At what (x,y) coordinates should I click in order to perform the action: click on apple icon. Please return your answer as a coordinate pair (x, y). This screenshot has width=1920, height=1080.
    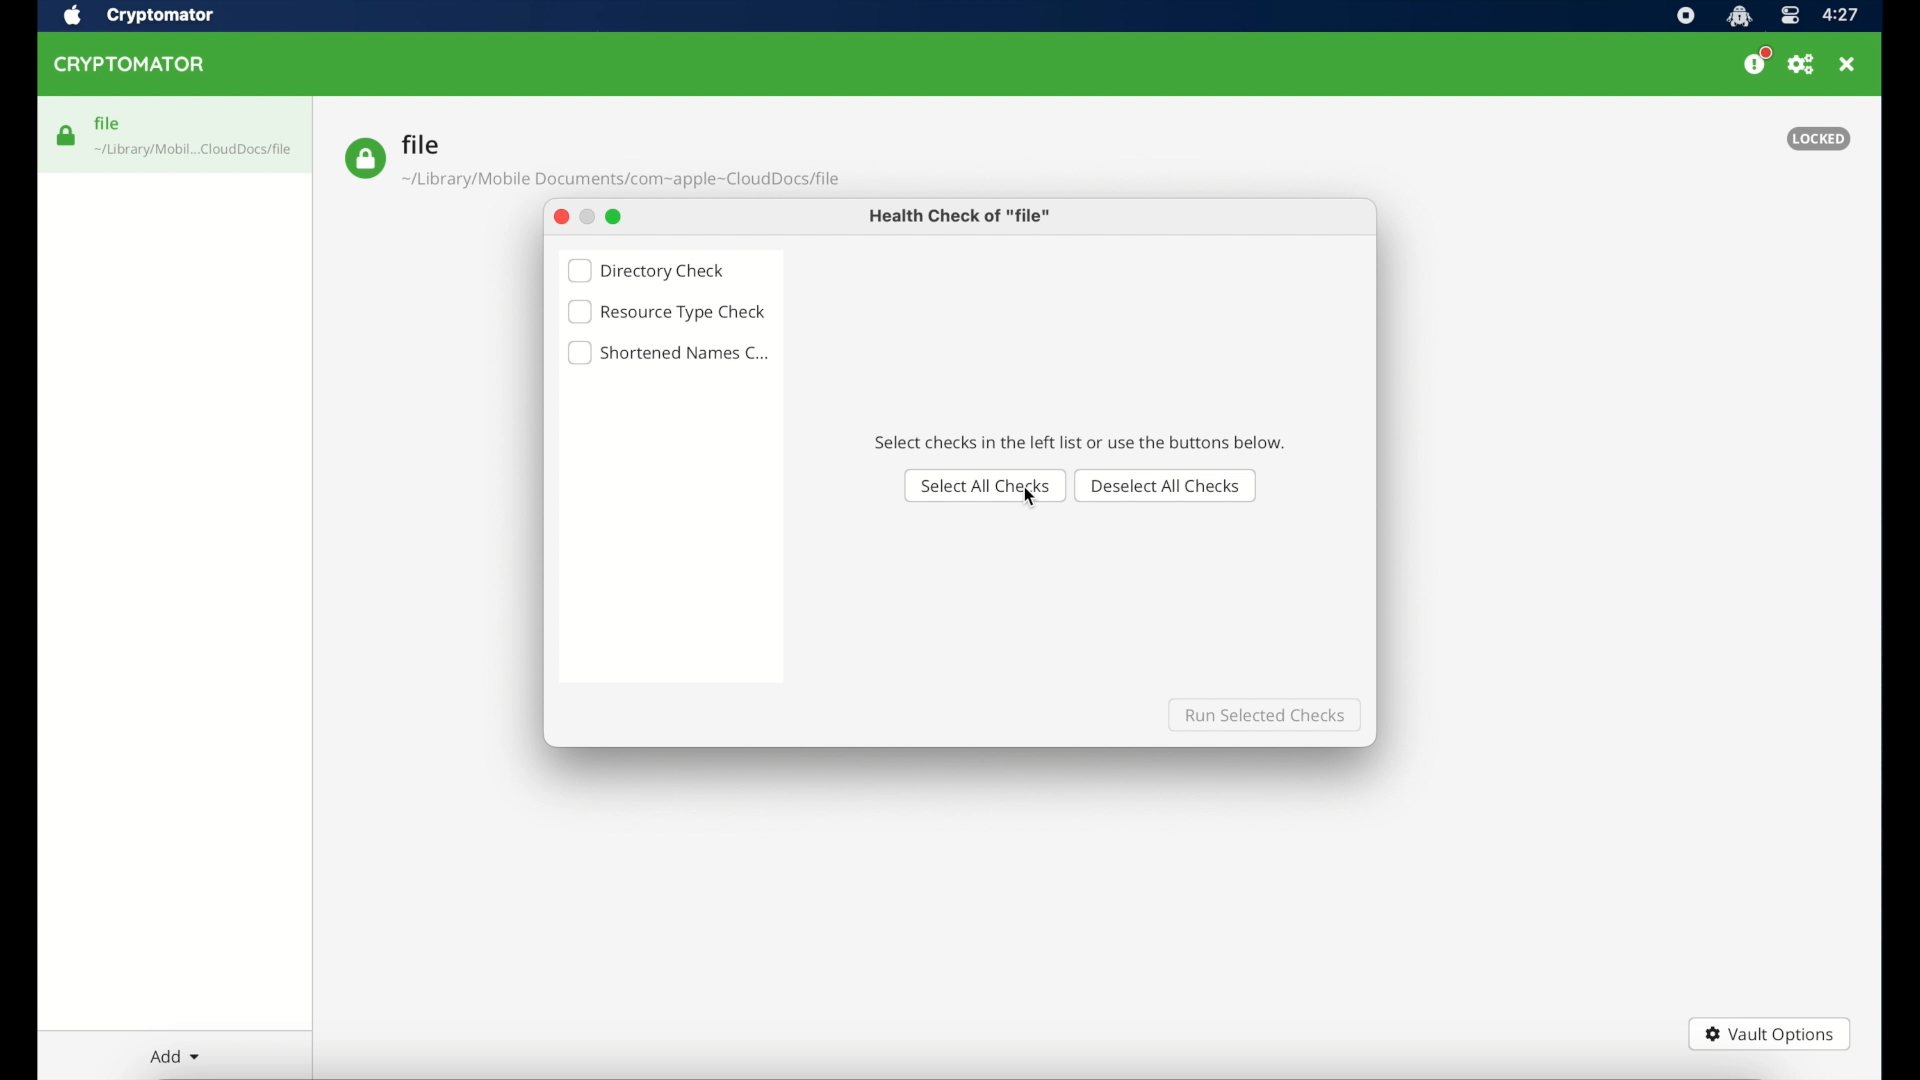
    Looking at the image, I should click on (72, 16).